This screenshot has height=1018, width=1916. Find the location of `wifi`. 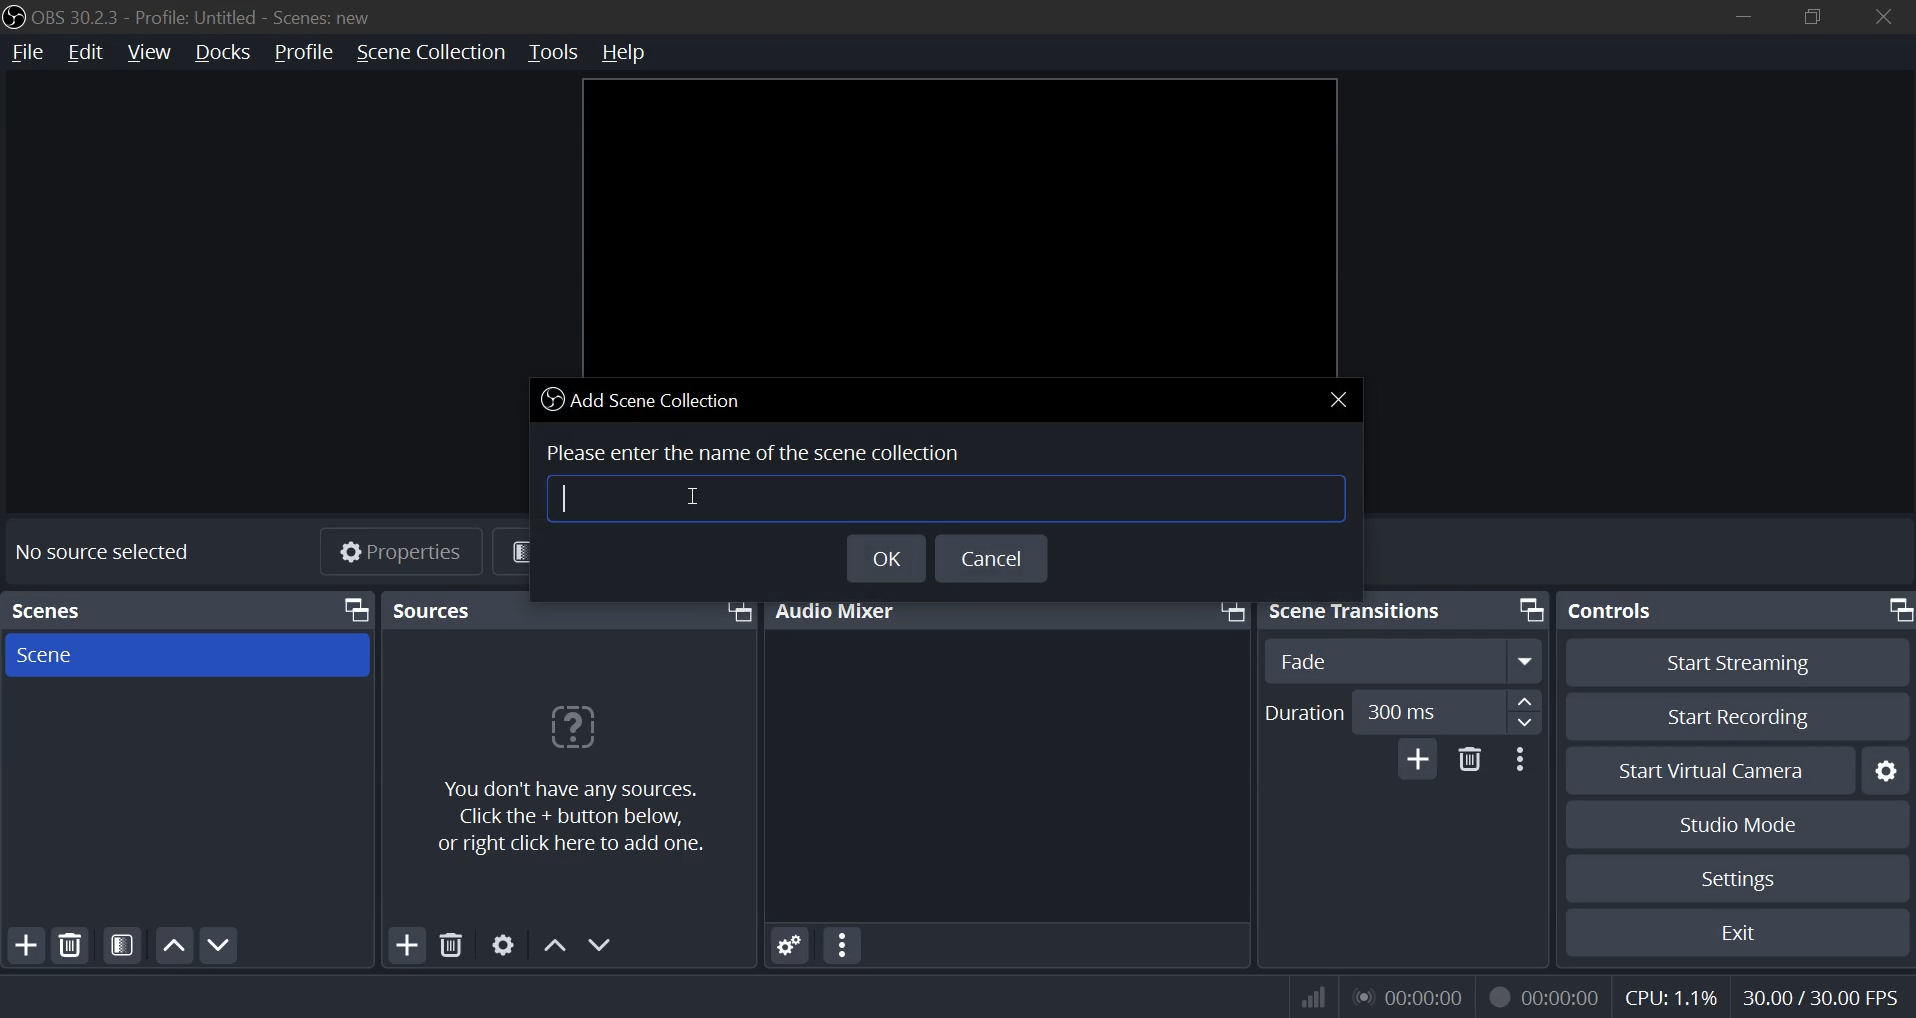

wifi is located at coordinates (1304, 996).